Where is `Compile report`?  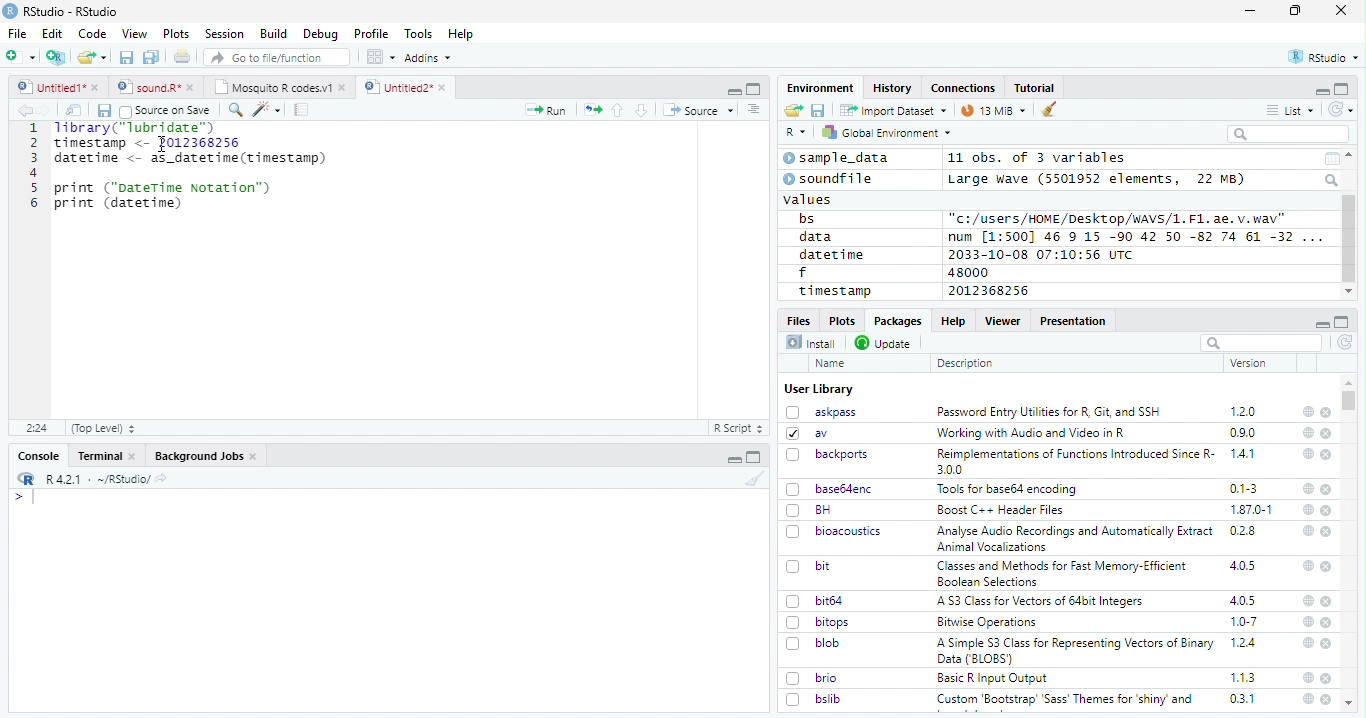
Compile report is located at coordinates (302, 110).